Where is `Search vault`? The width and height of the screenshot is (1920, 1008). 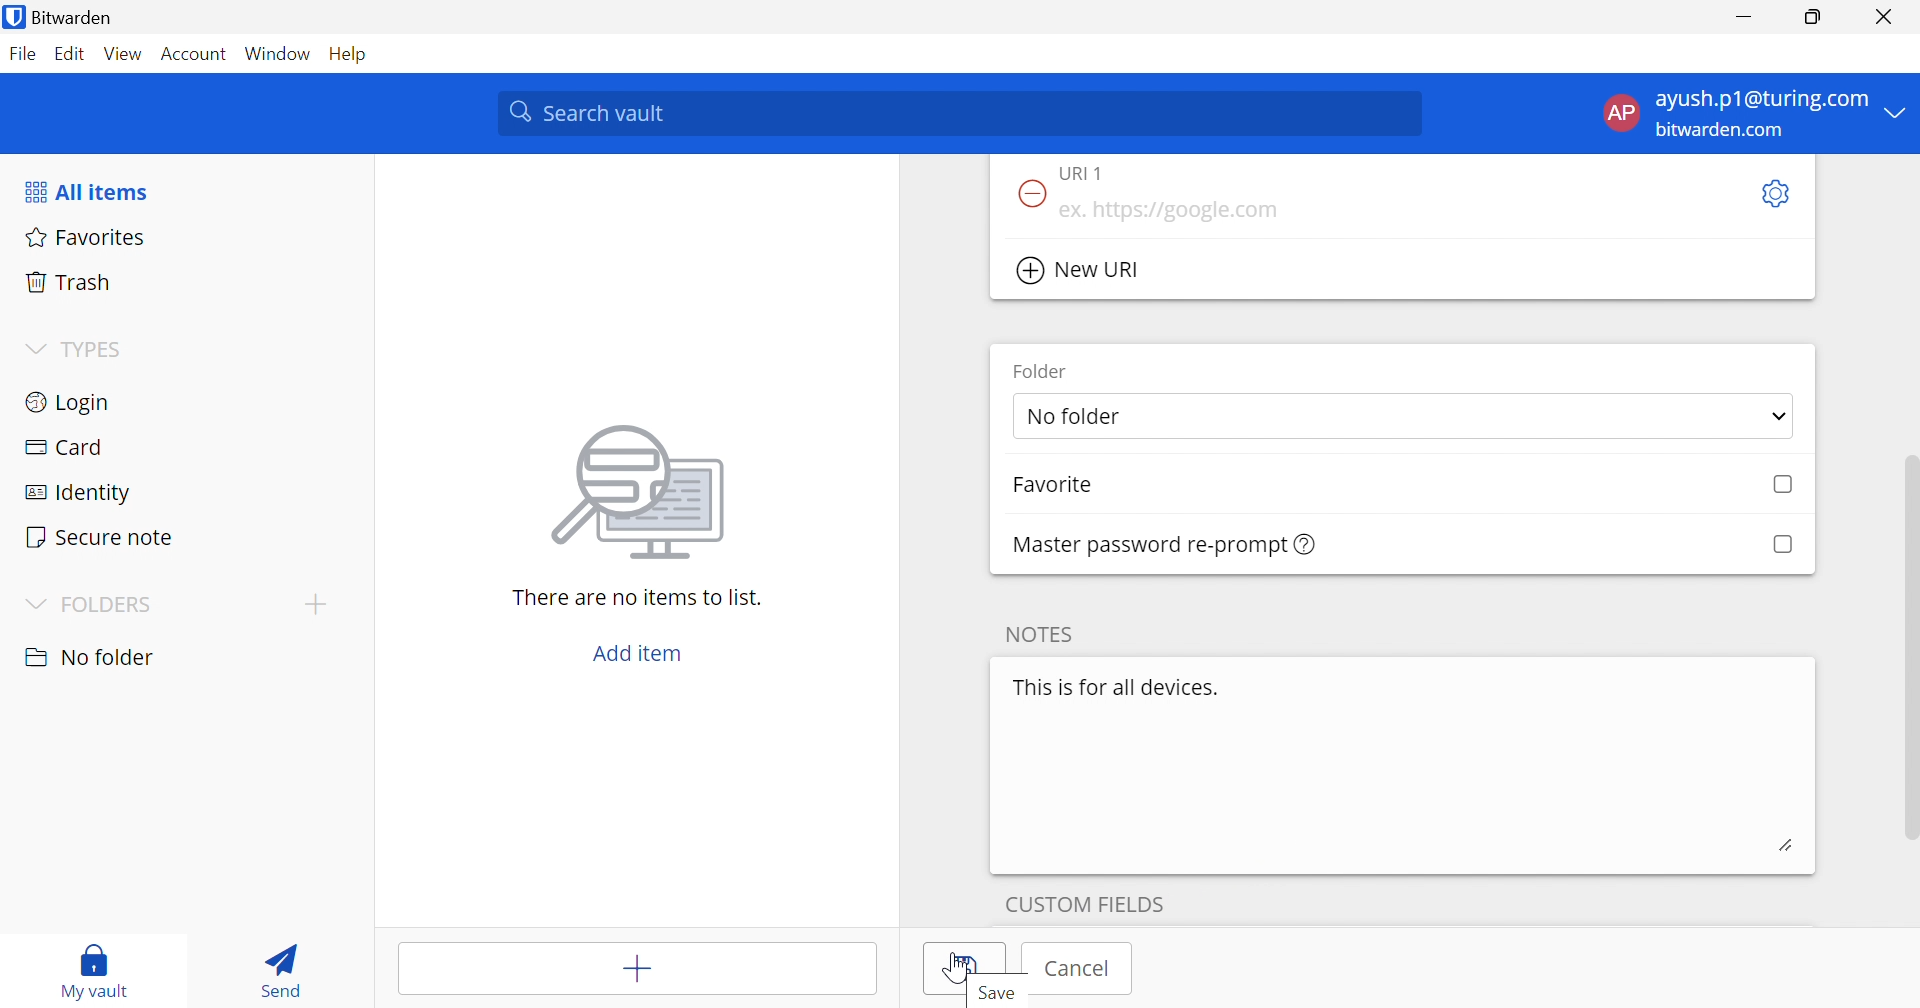 Search vault is located at coordinates (958, 113).